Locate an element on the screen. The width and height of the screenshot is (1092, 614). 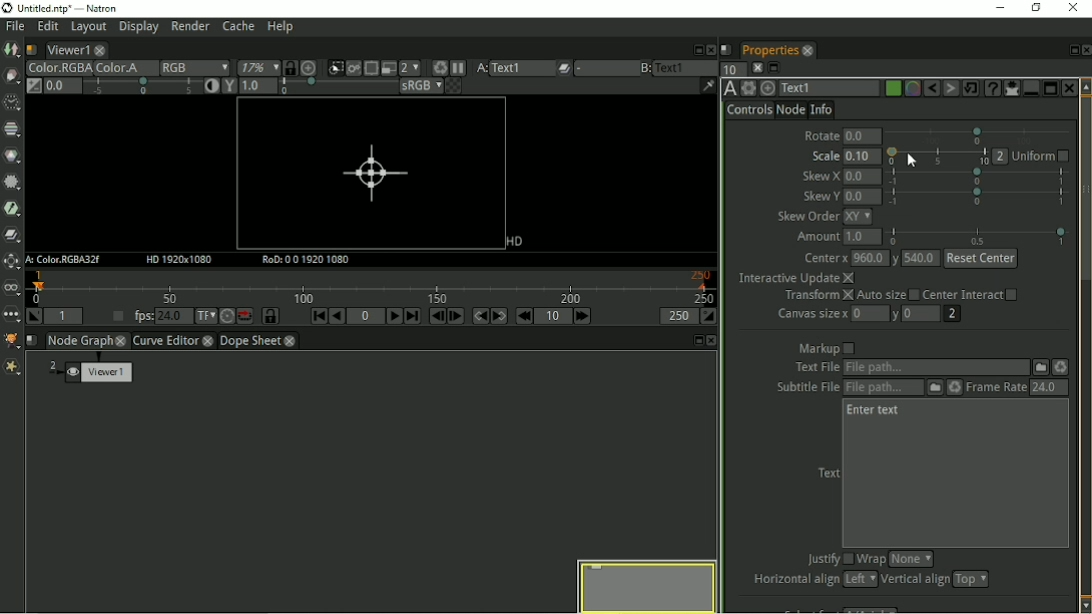
Checker board is located at coordinates (455, 86).